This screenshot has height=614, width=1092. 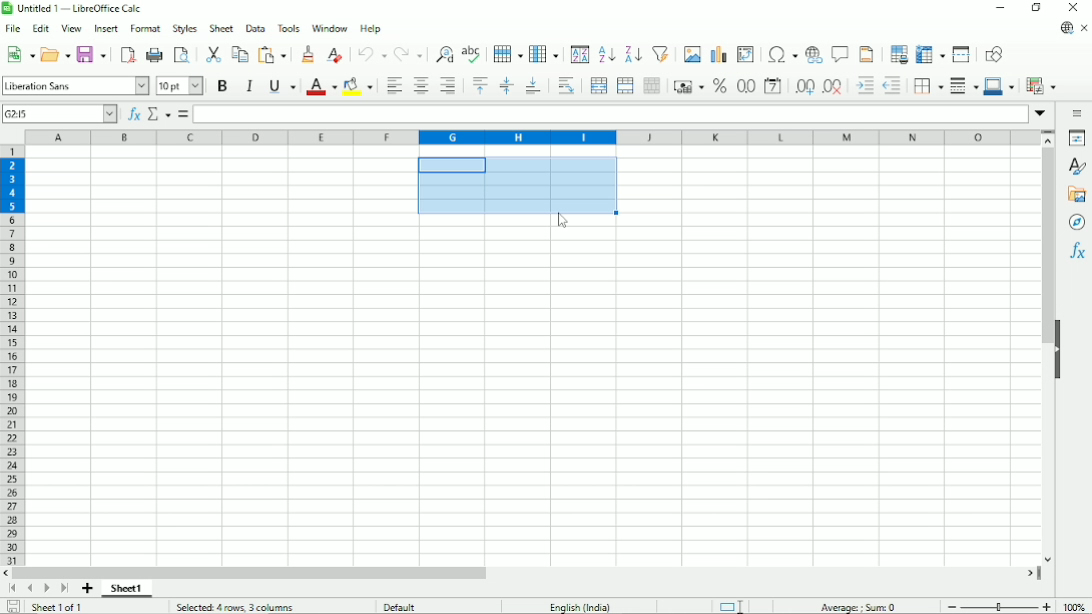 What do you see at coordinates (14, 356) in the screenshot?
I see `Row headings` at bounding box center [14, 356].